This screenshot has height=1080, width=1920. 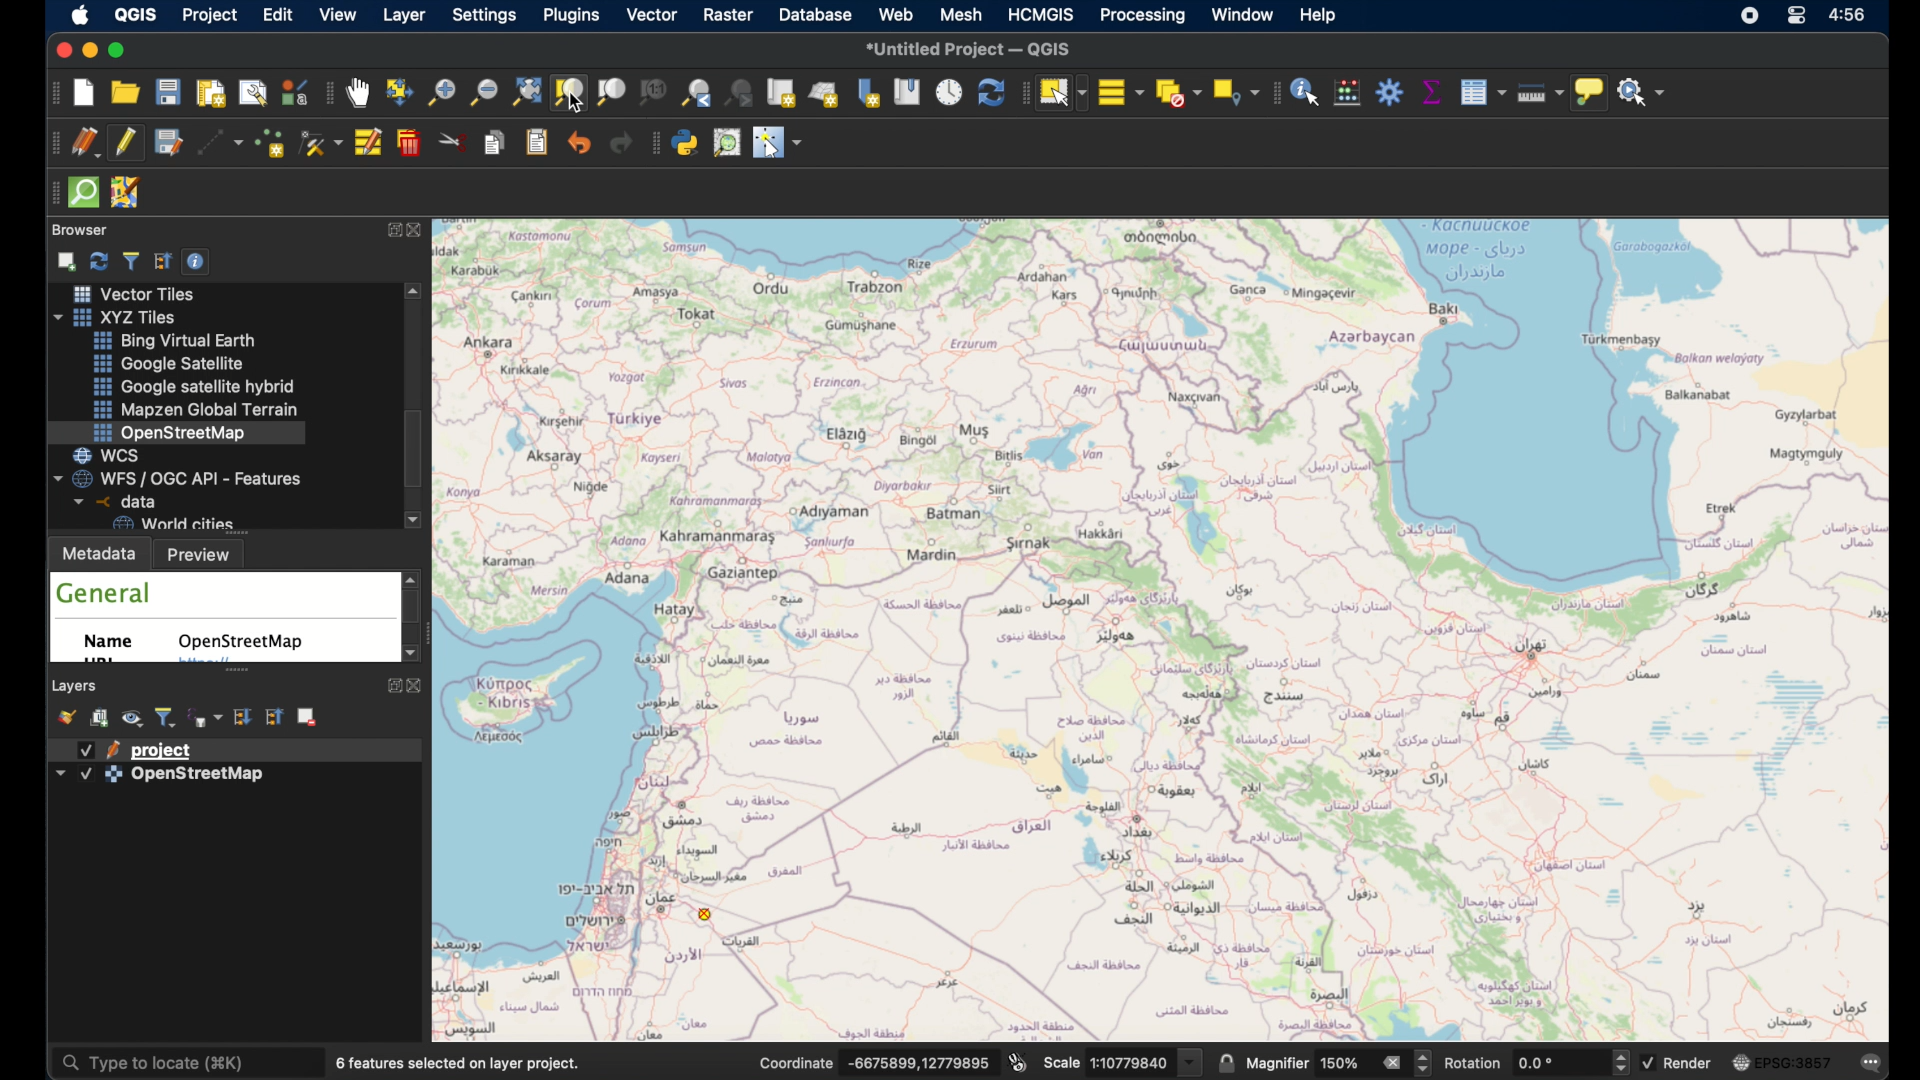 I want to click on copy features, so click(x=497, y=145).